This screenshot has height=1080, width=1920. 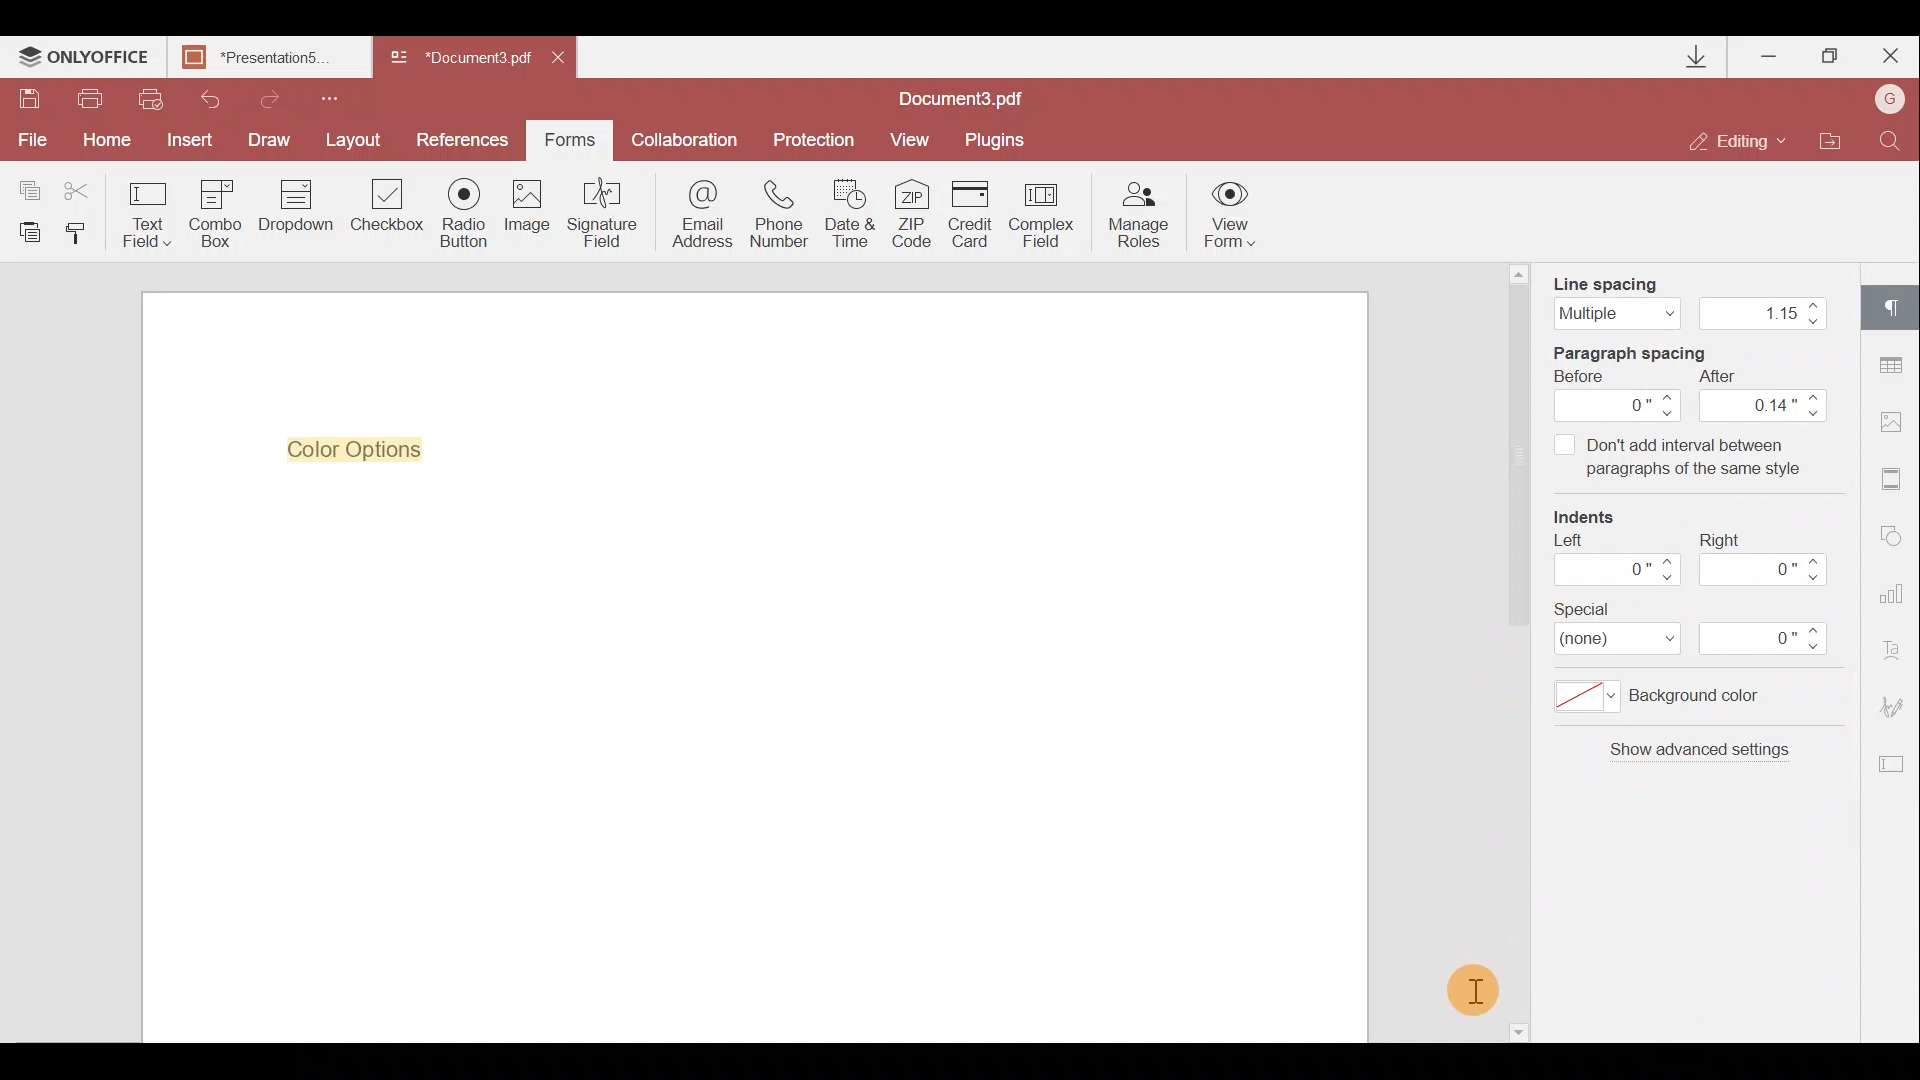 What do you see at coordinates (532, 212) in the screenshot?
I see `Image` at bounding box center [532, 212].